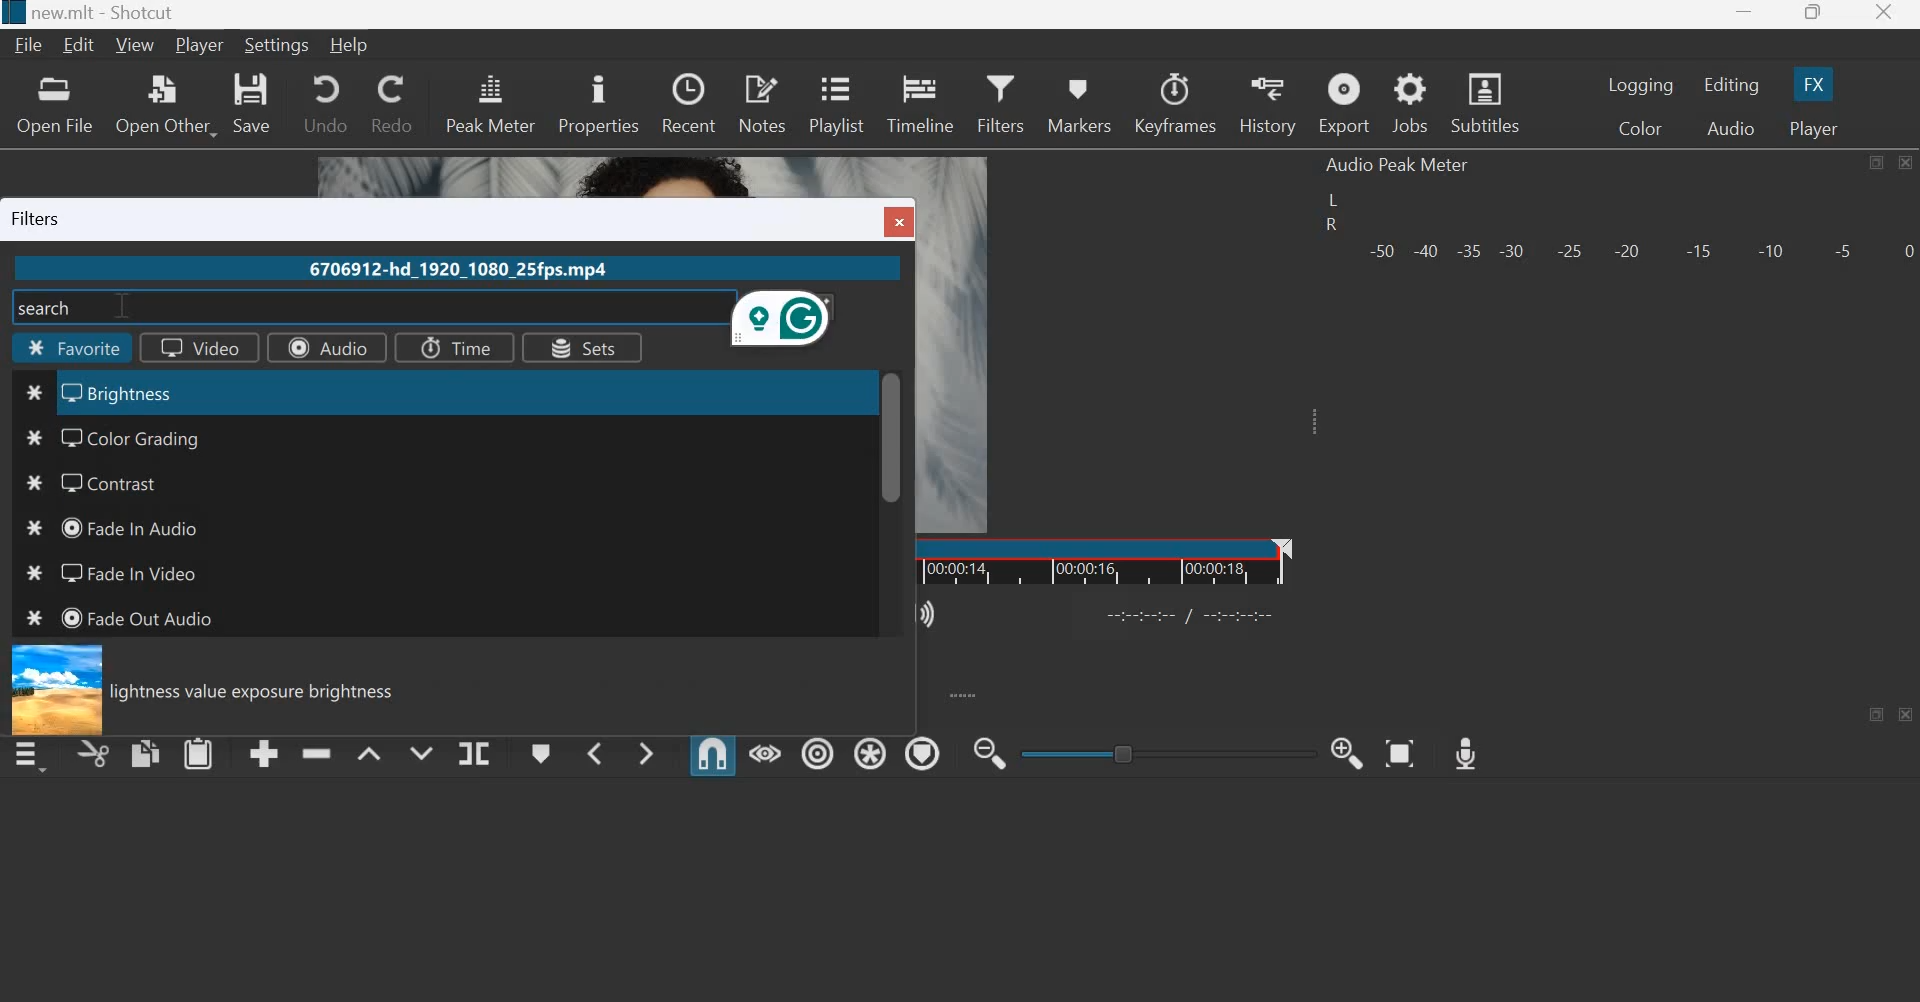 This screenshot has width=1920, height=1002. Describe the element at coordinates (253, 103) in the screenshot. I see `save` at that location.